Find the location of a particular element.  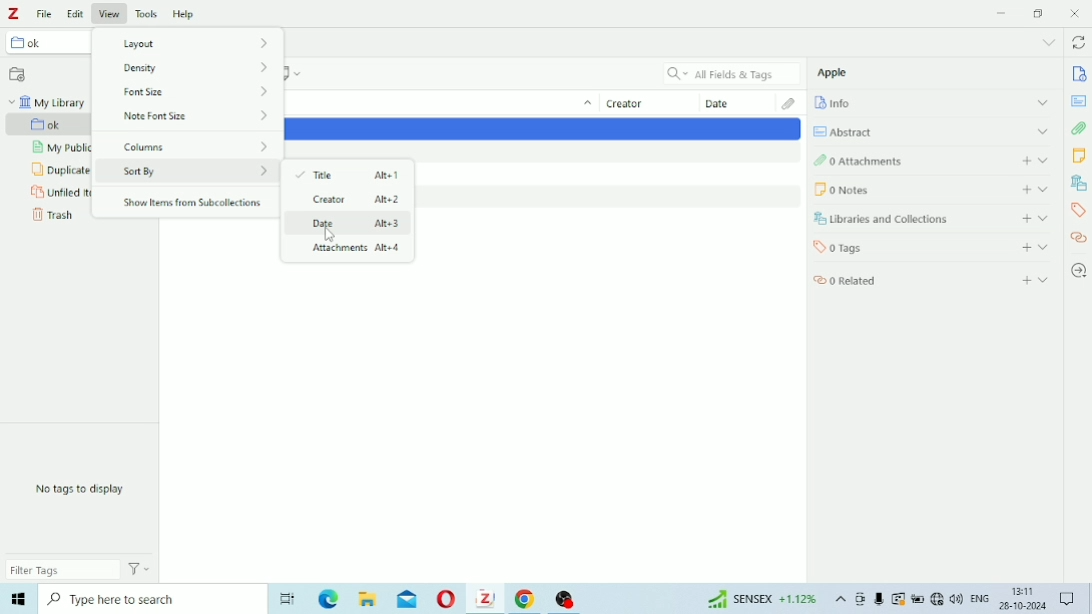

Show hidden icons is located at coordinates (839, 601).